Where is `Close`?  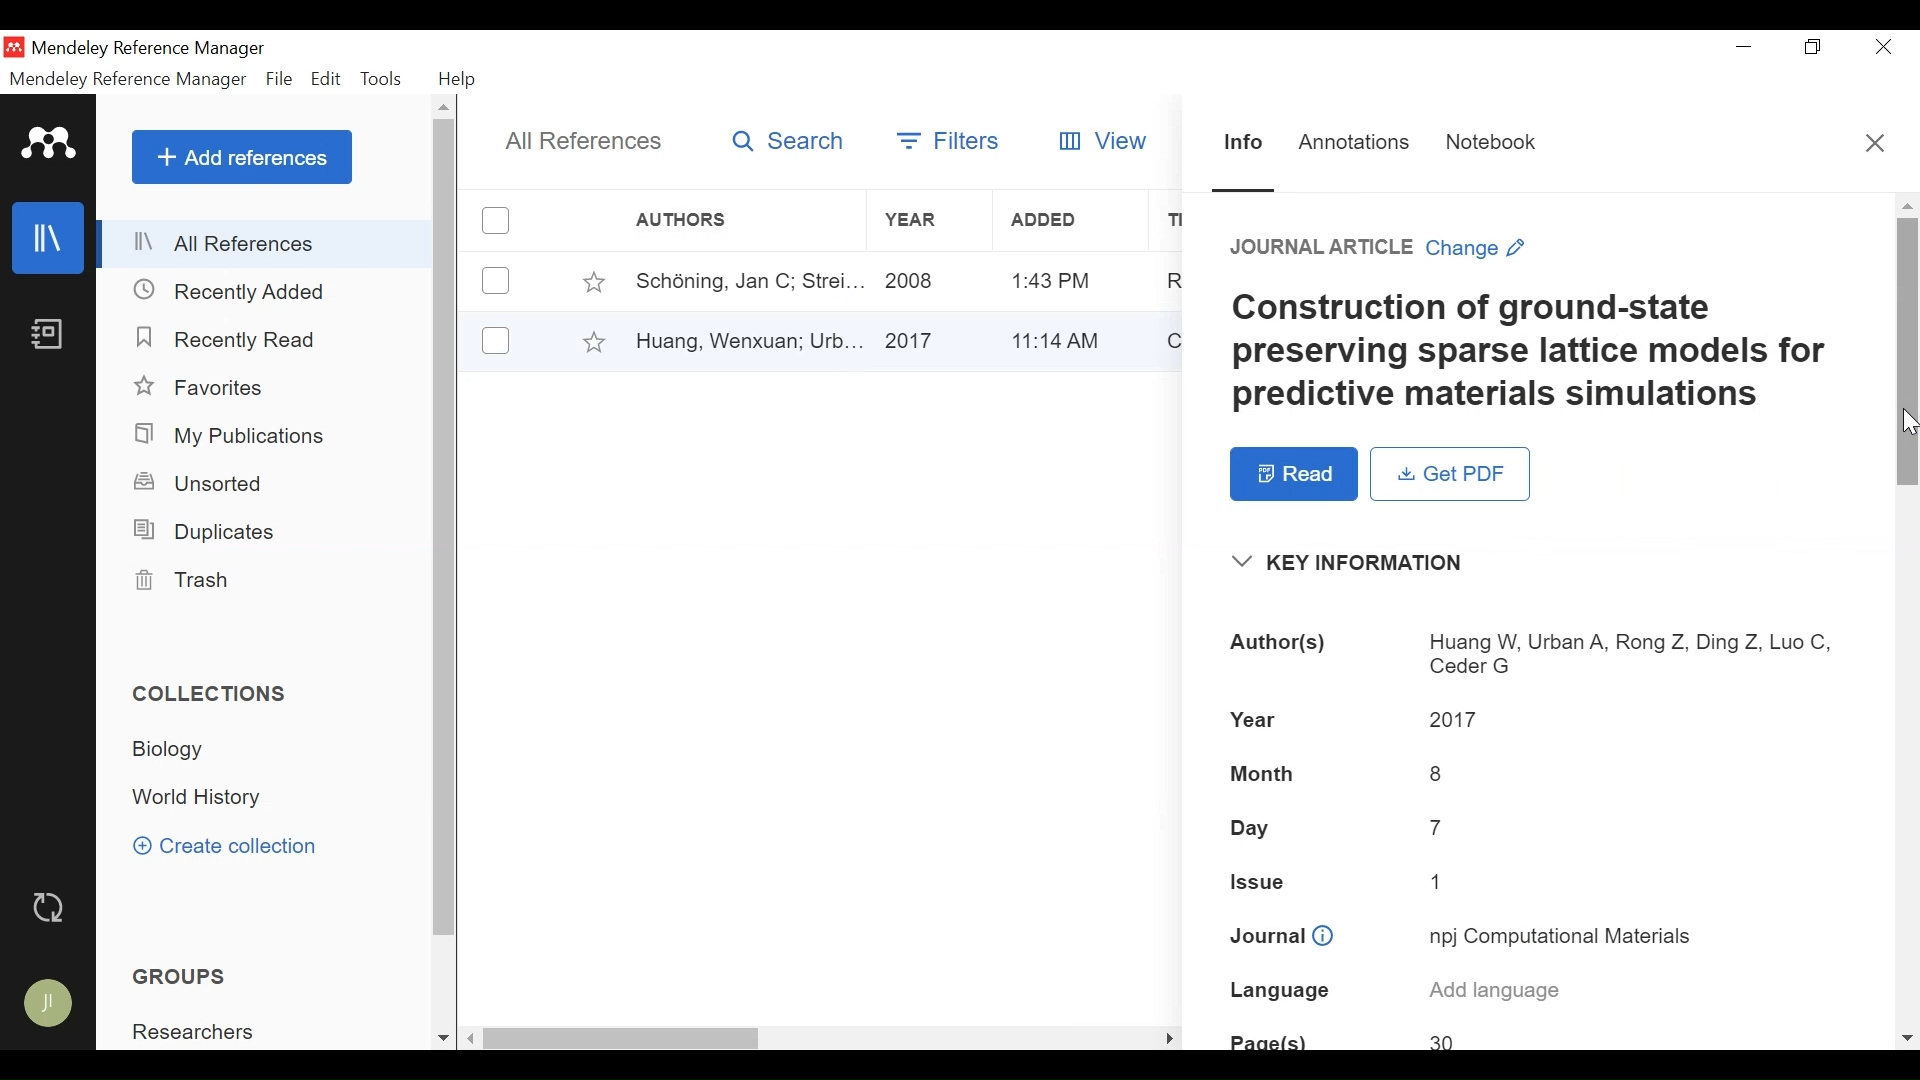 Close is located at coordinates (1877, 144).